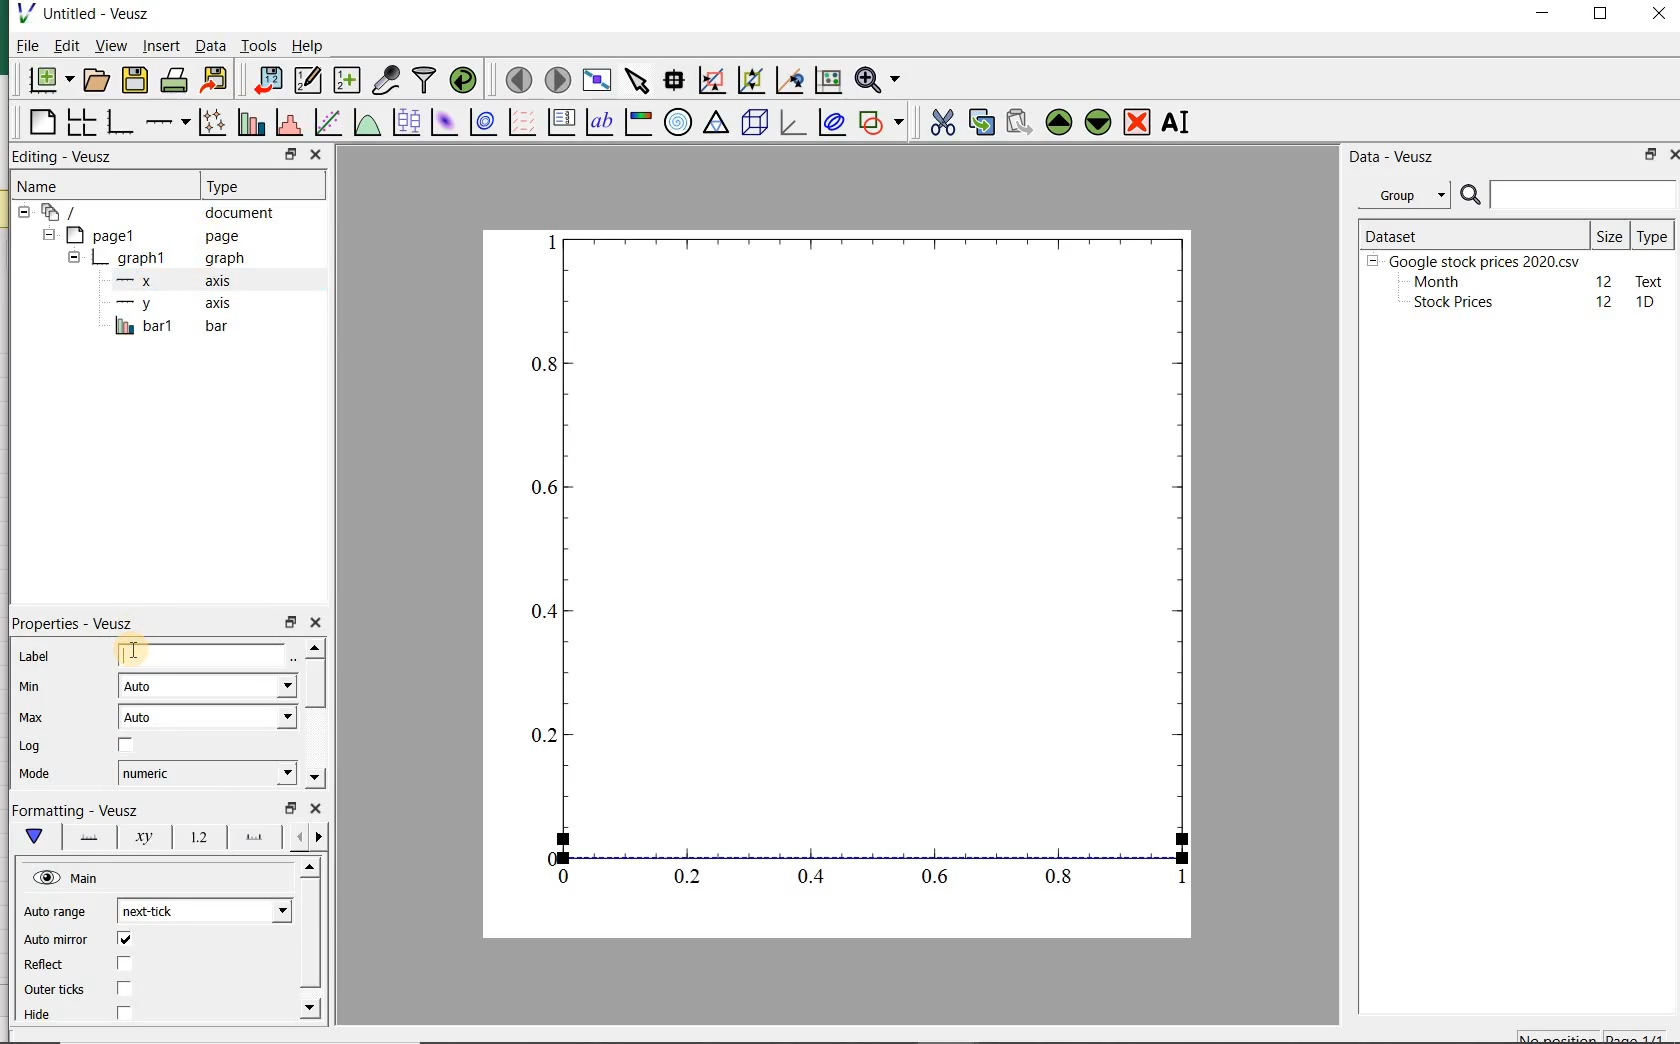 Image resolution: width=1680 pixels, height=1044 pixels. What do you see at coordinates (37, 658) in the screenshot?
I see `Label` at bounding box center [37, 658].